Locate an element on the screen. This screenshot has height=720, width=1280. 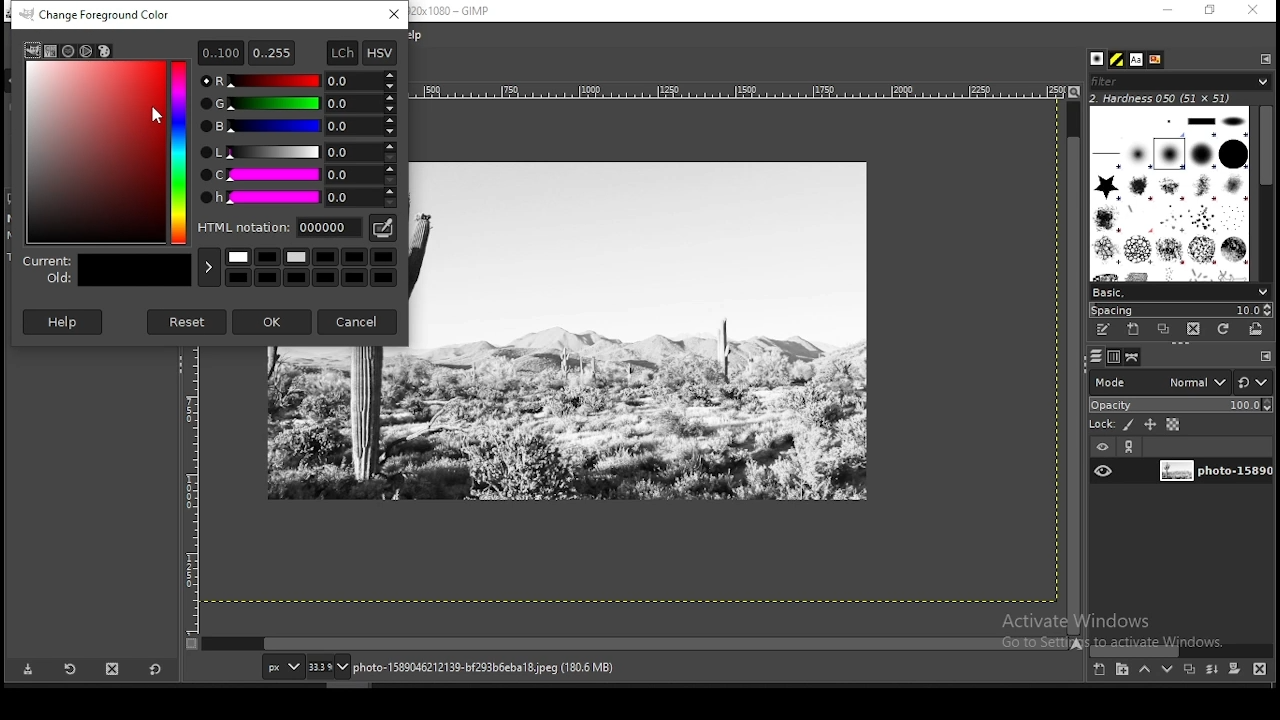
reload tool preset is located at coordinates (72, 668).